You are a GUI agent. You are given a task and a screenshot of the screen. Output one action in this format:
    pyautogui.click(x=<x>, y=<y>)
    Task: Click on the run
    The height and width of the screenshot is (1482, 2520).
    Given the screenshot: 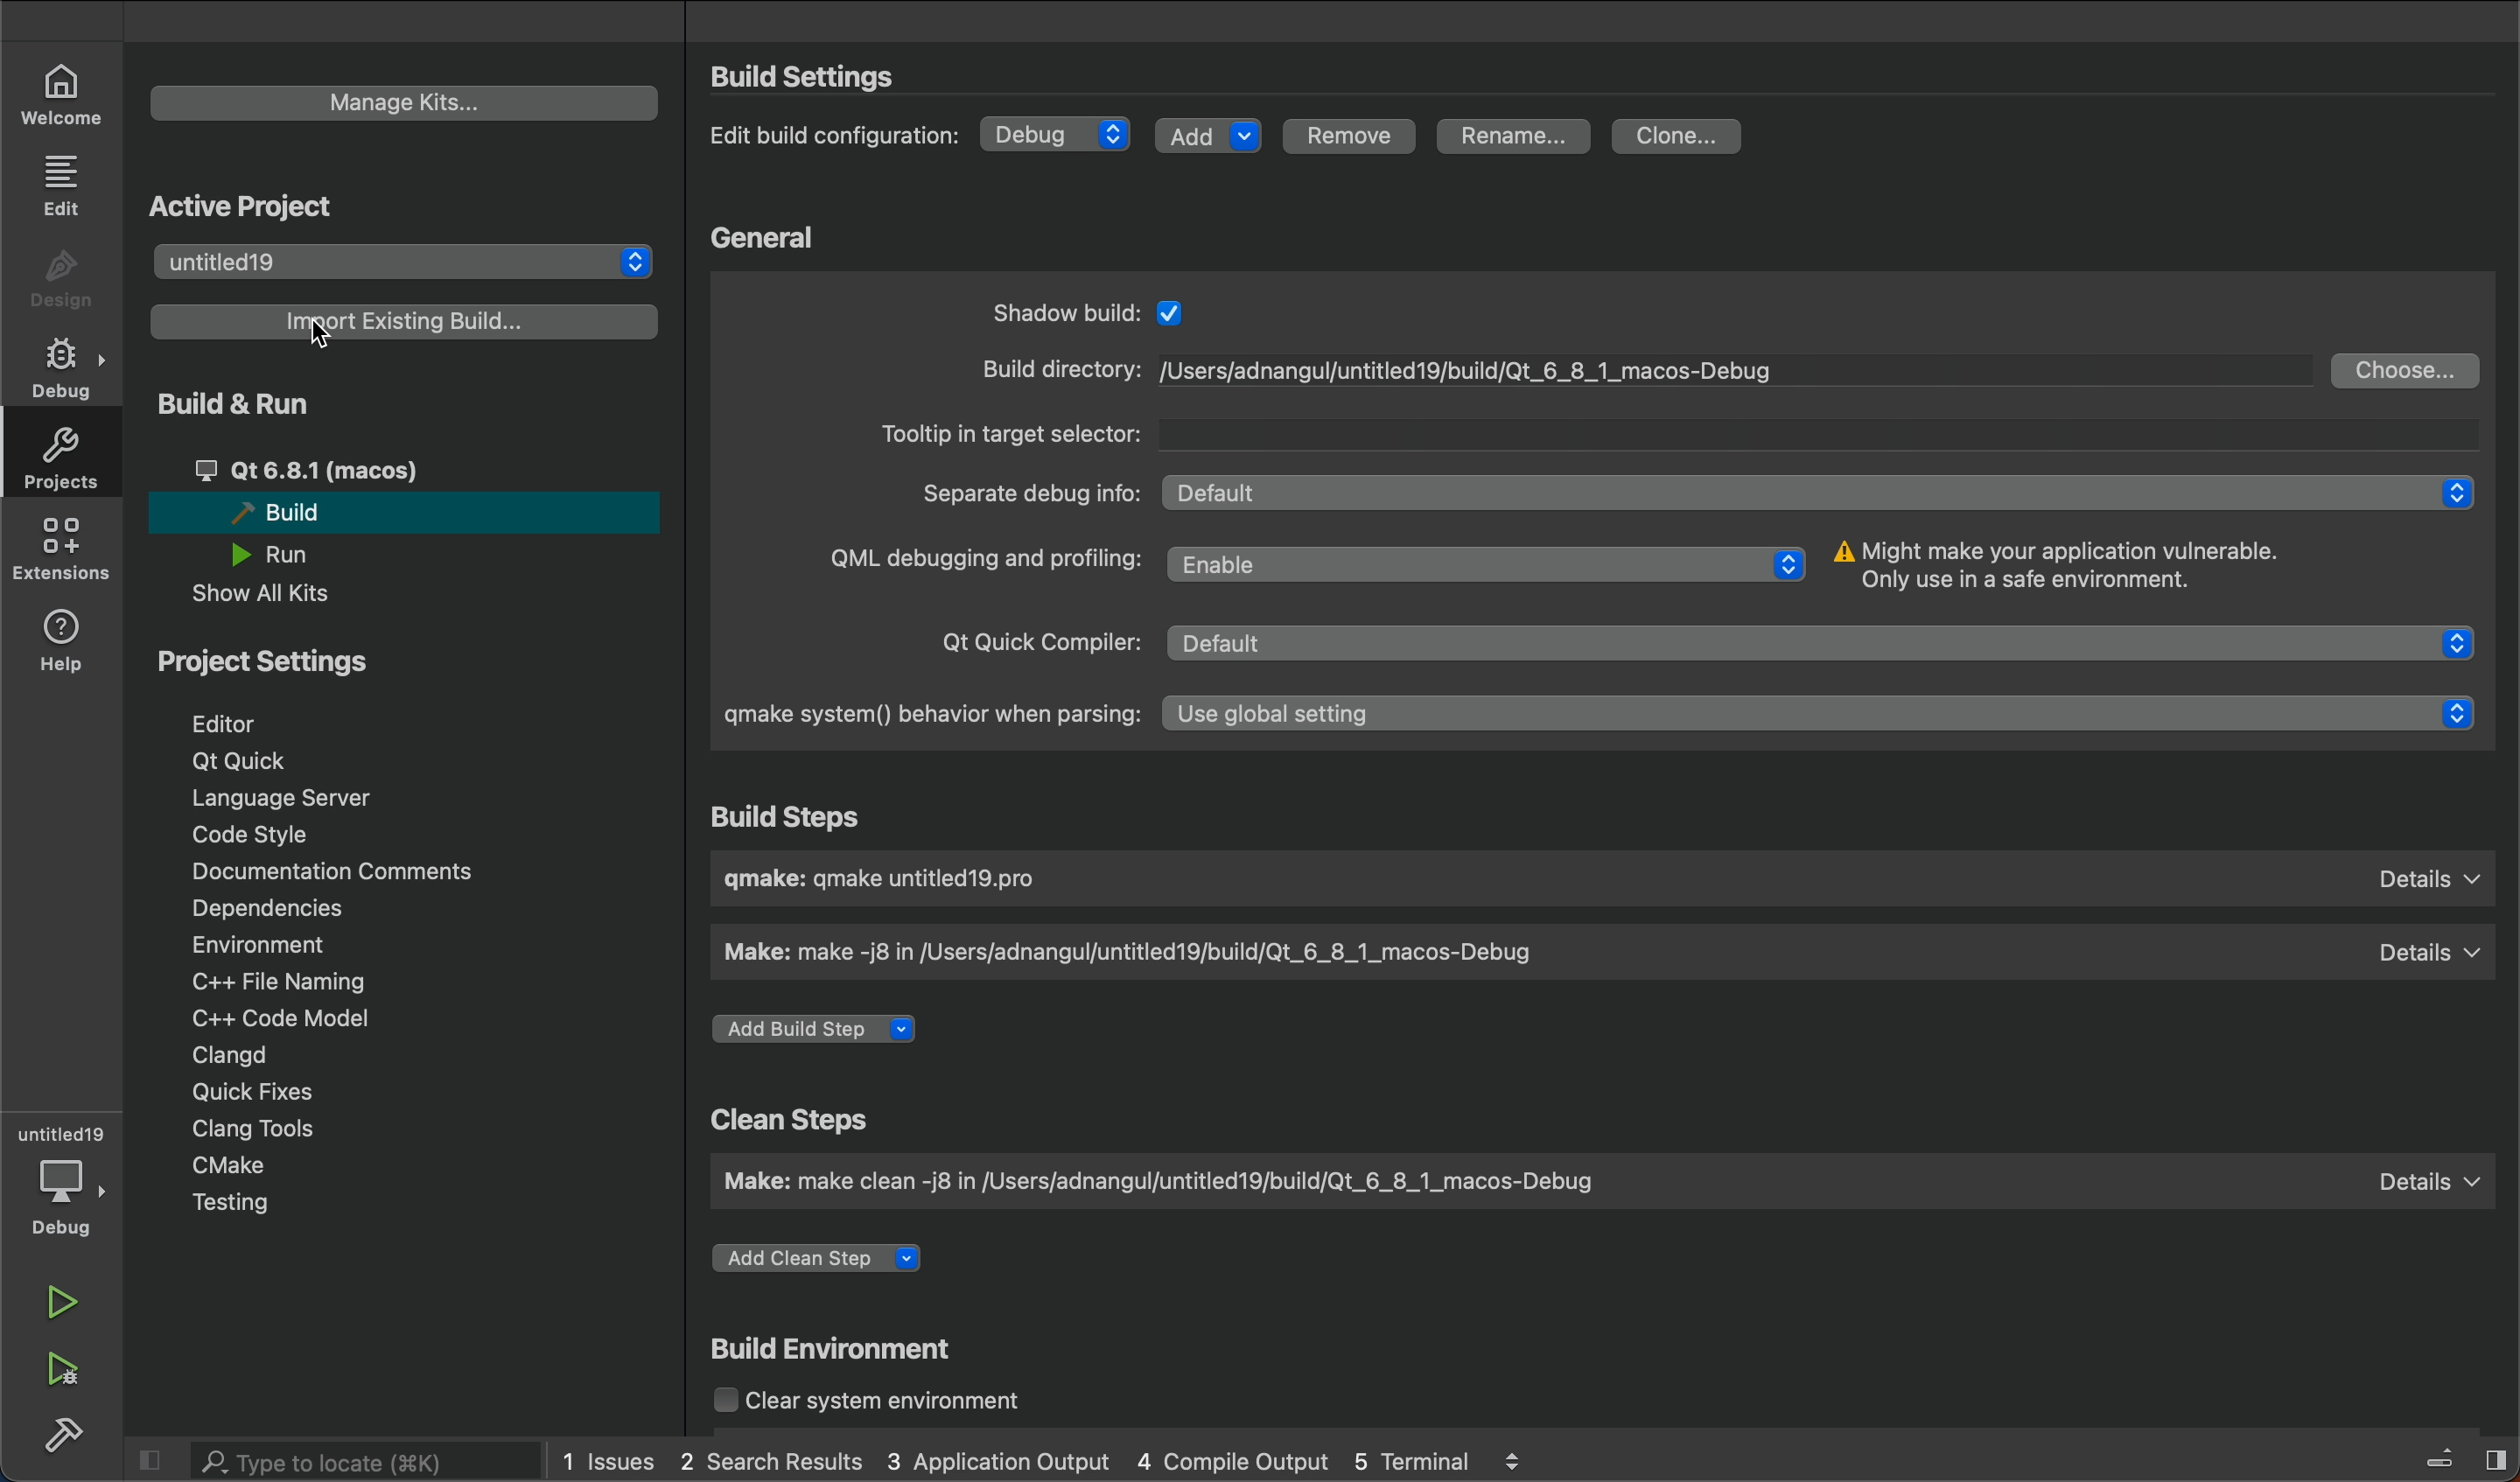 What is the action you would take?
    pyautogui.click(x=290, y=554)
    